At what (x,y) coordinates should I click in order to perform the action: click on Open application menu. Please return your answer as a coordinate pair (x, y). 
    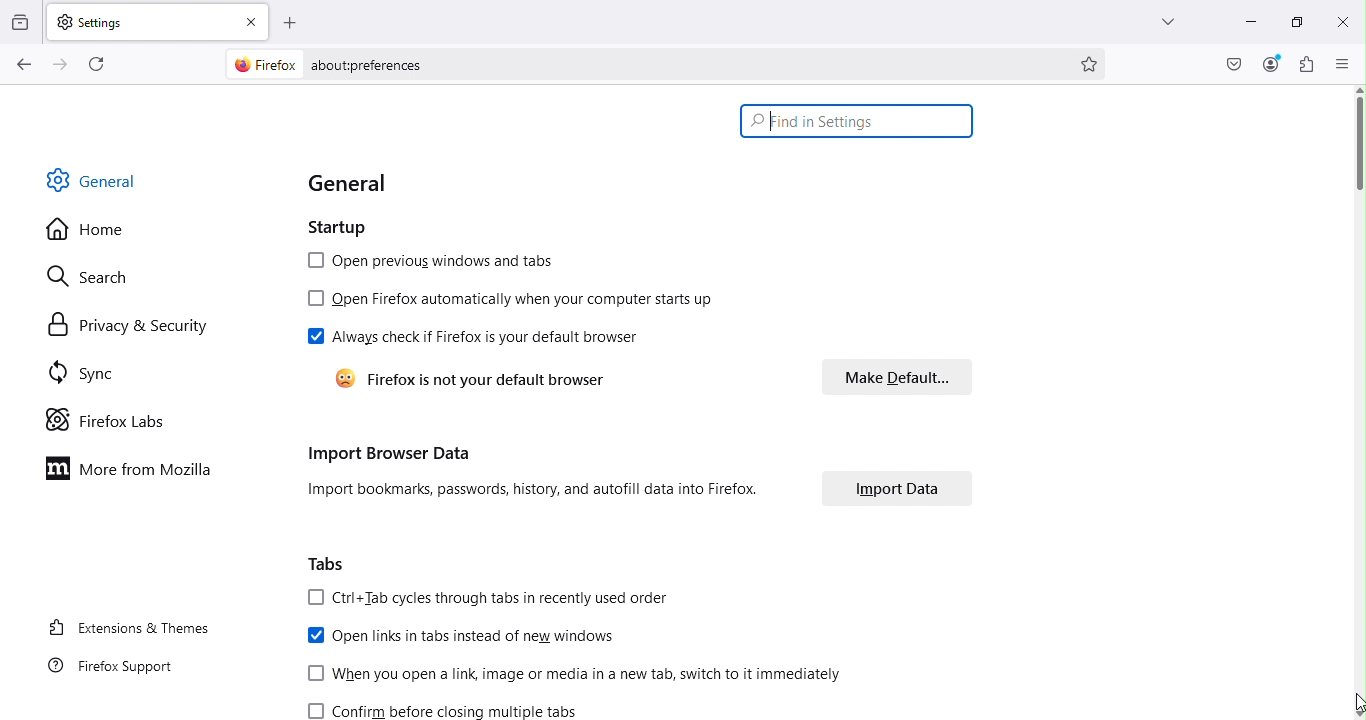
    Looking at the image, I should click on (1345, 65).